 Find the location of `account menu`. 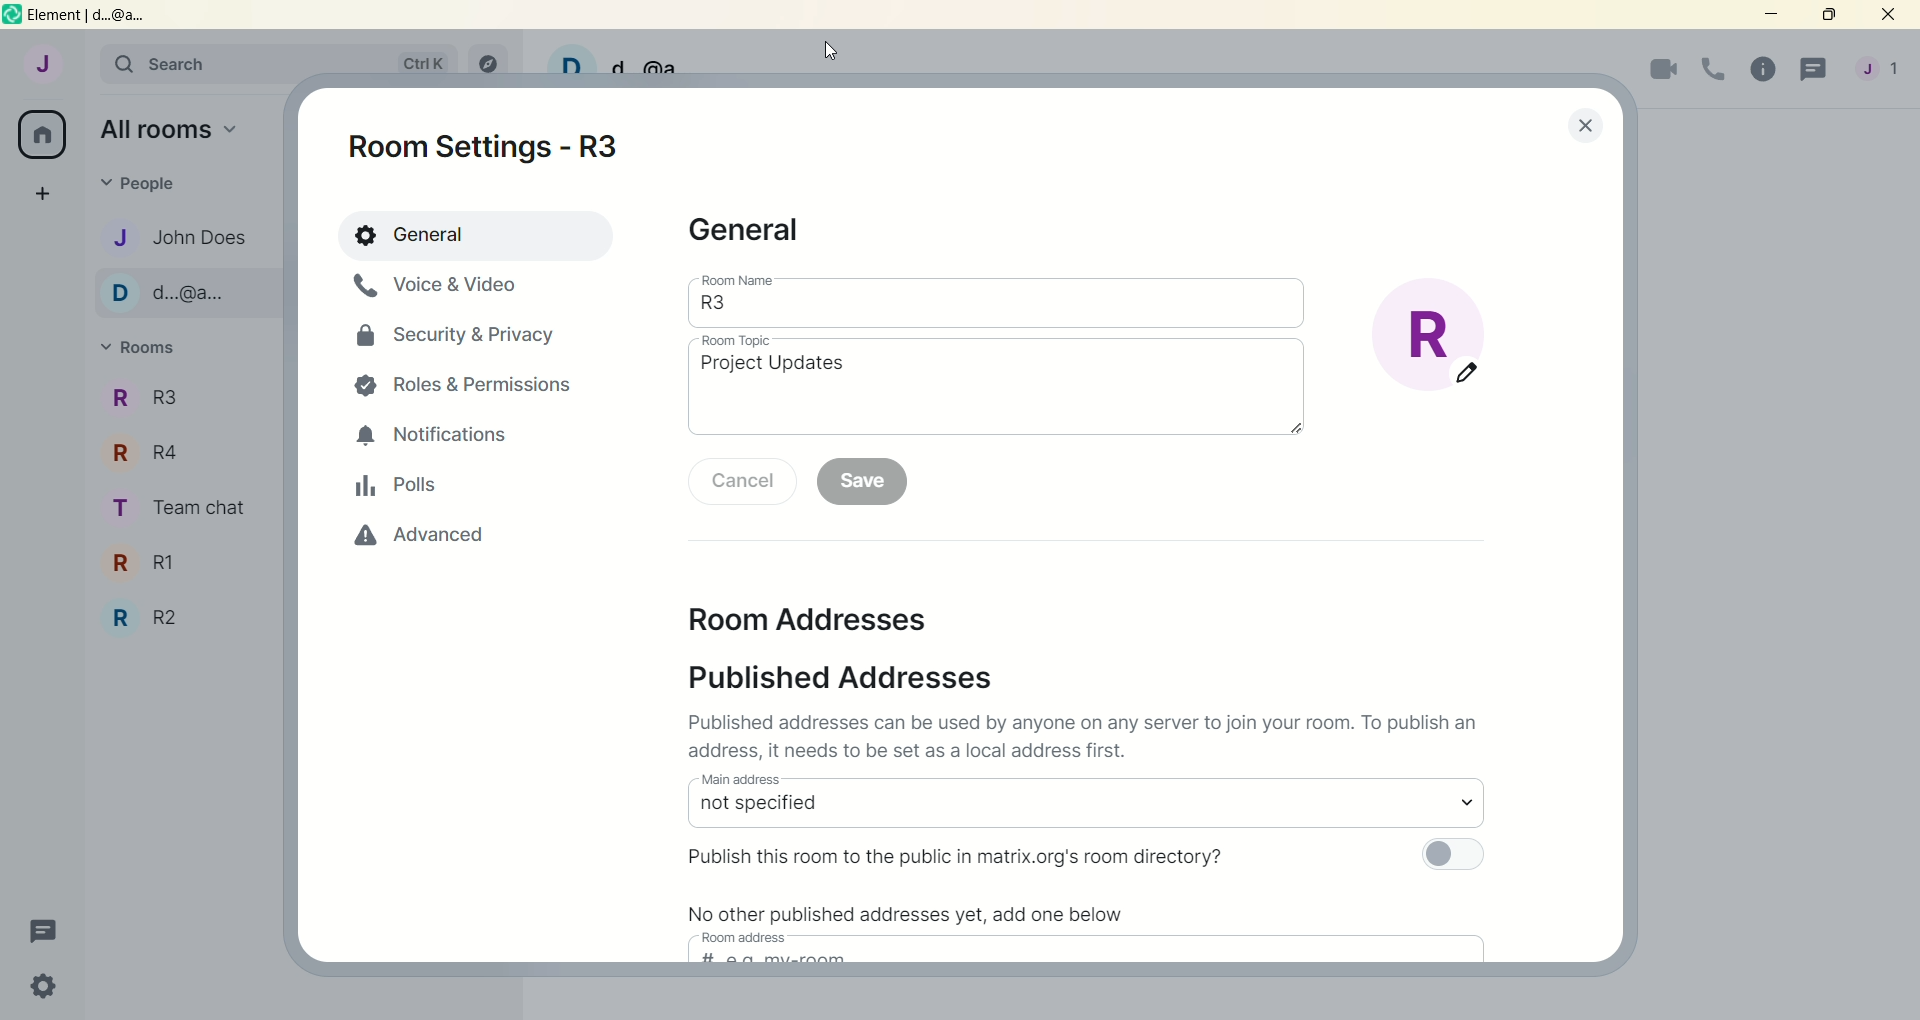

account menu is located at coordinates (1879, 71).